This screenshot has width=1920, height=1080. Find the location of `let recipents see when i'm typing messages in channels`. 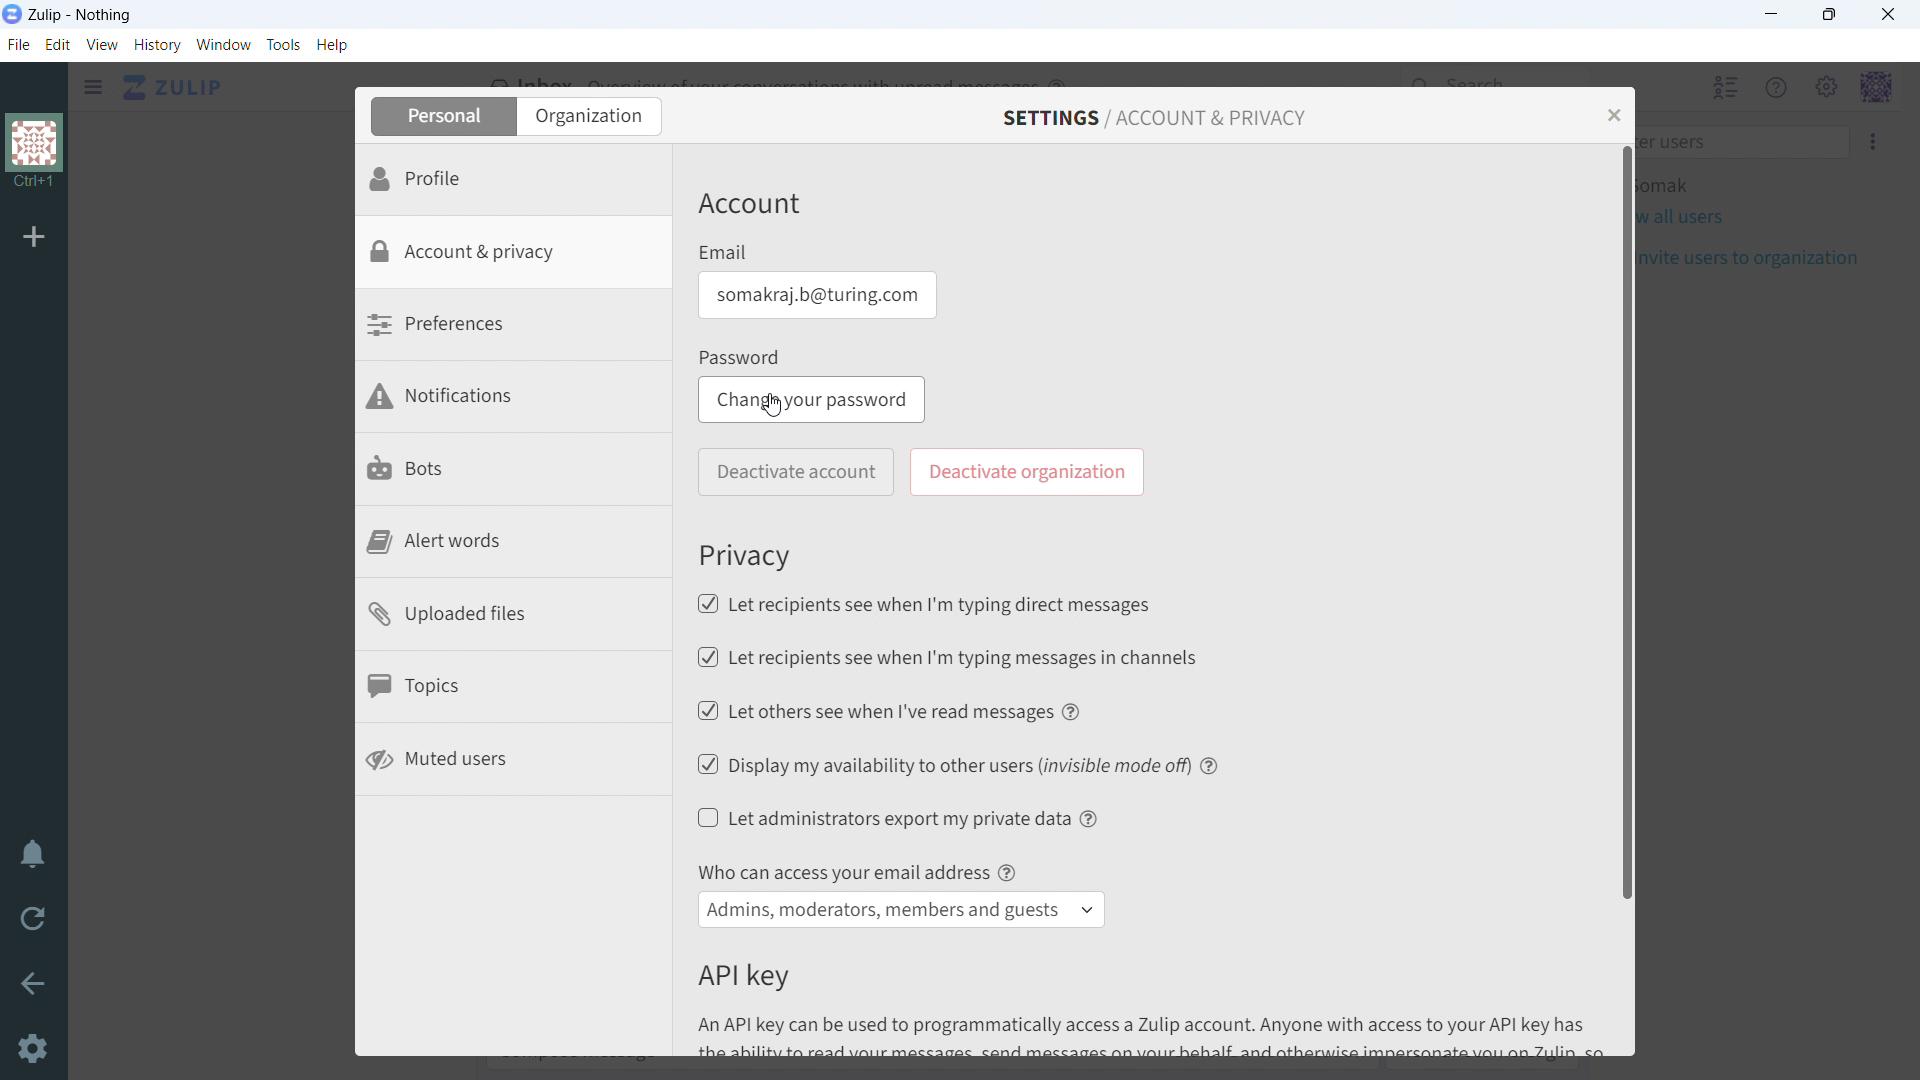

let recipents see when i'm typing messages in channels is located at coordinates (945, 657).